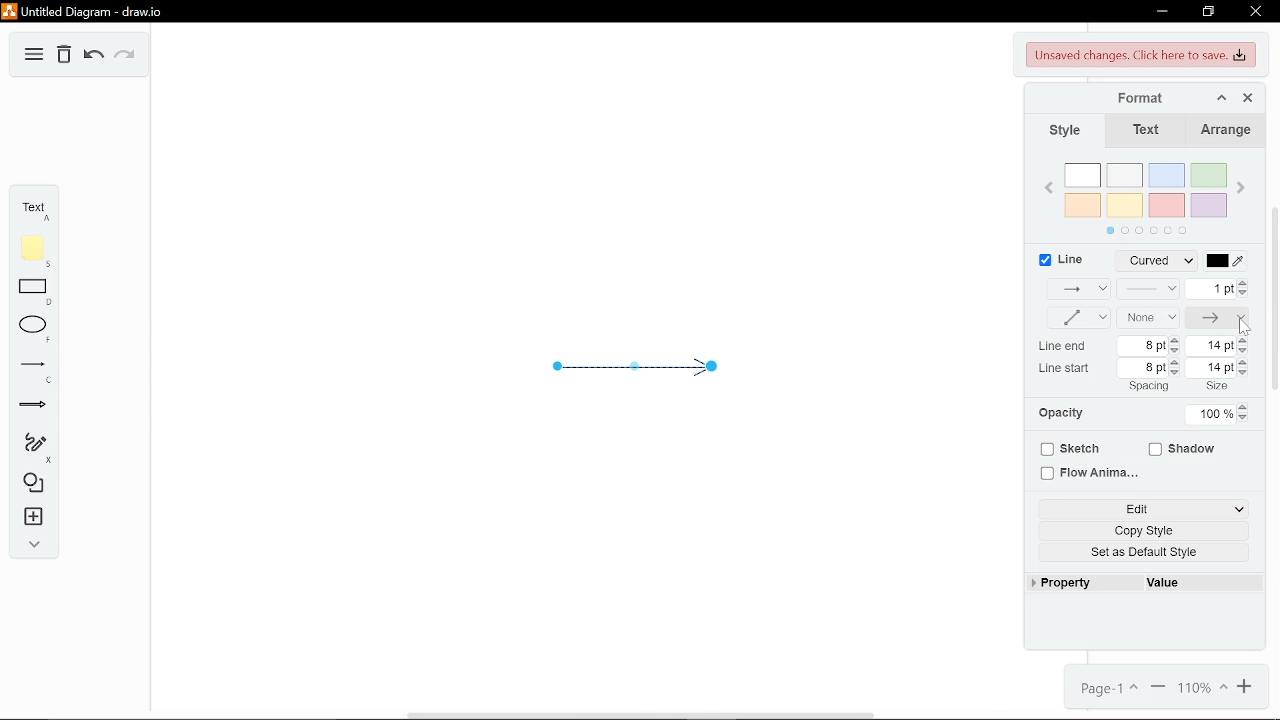  What do you see at coordinates (32, 208) in the screenshot?
I see `Text` at bounding box center [32, 208].